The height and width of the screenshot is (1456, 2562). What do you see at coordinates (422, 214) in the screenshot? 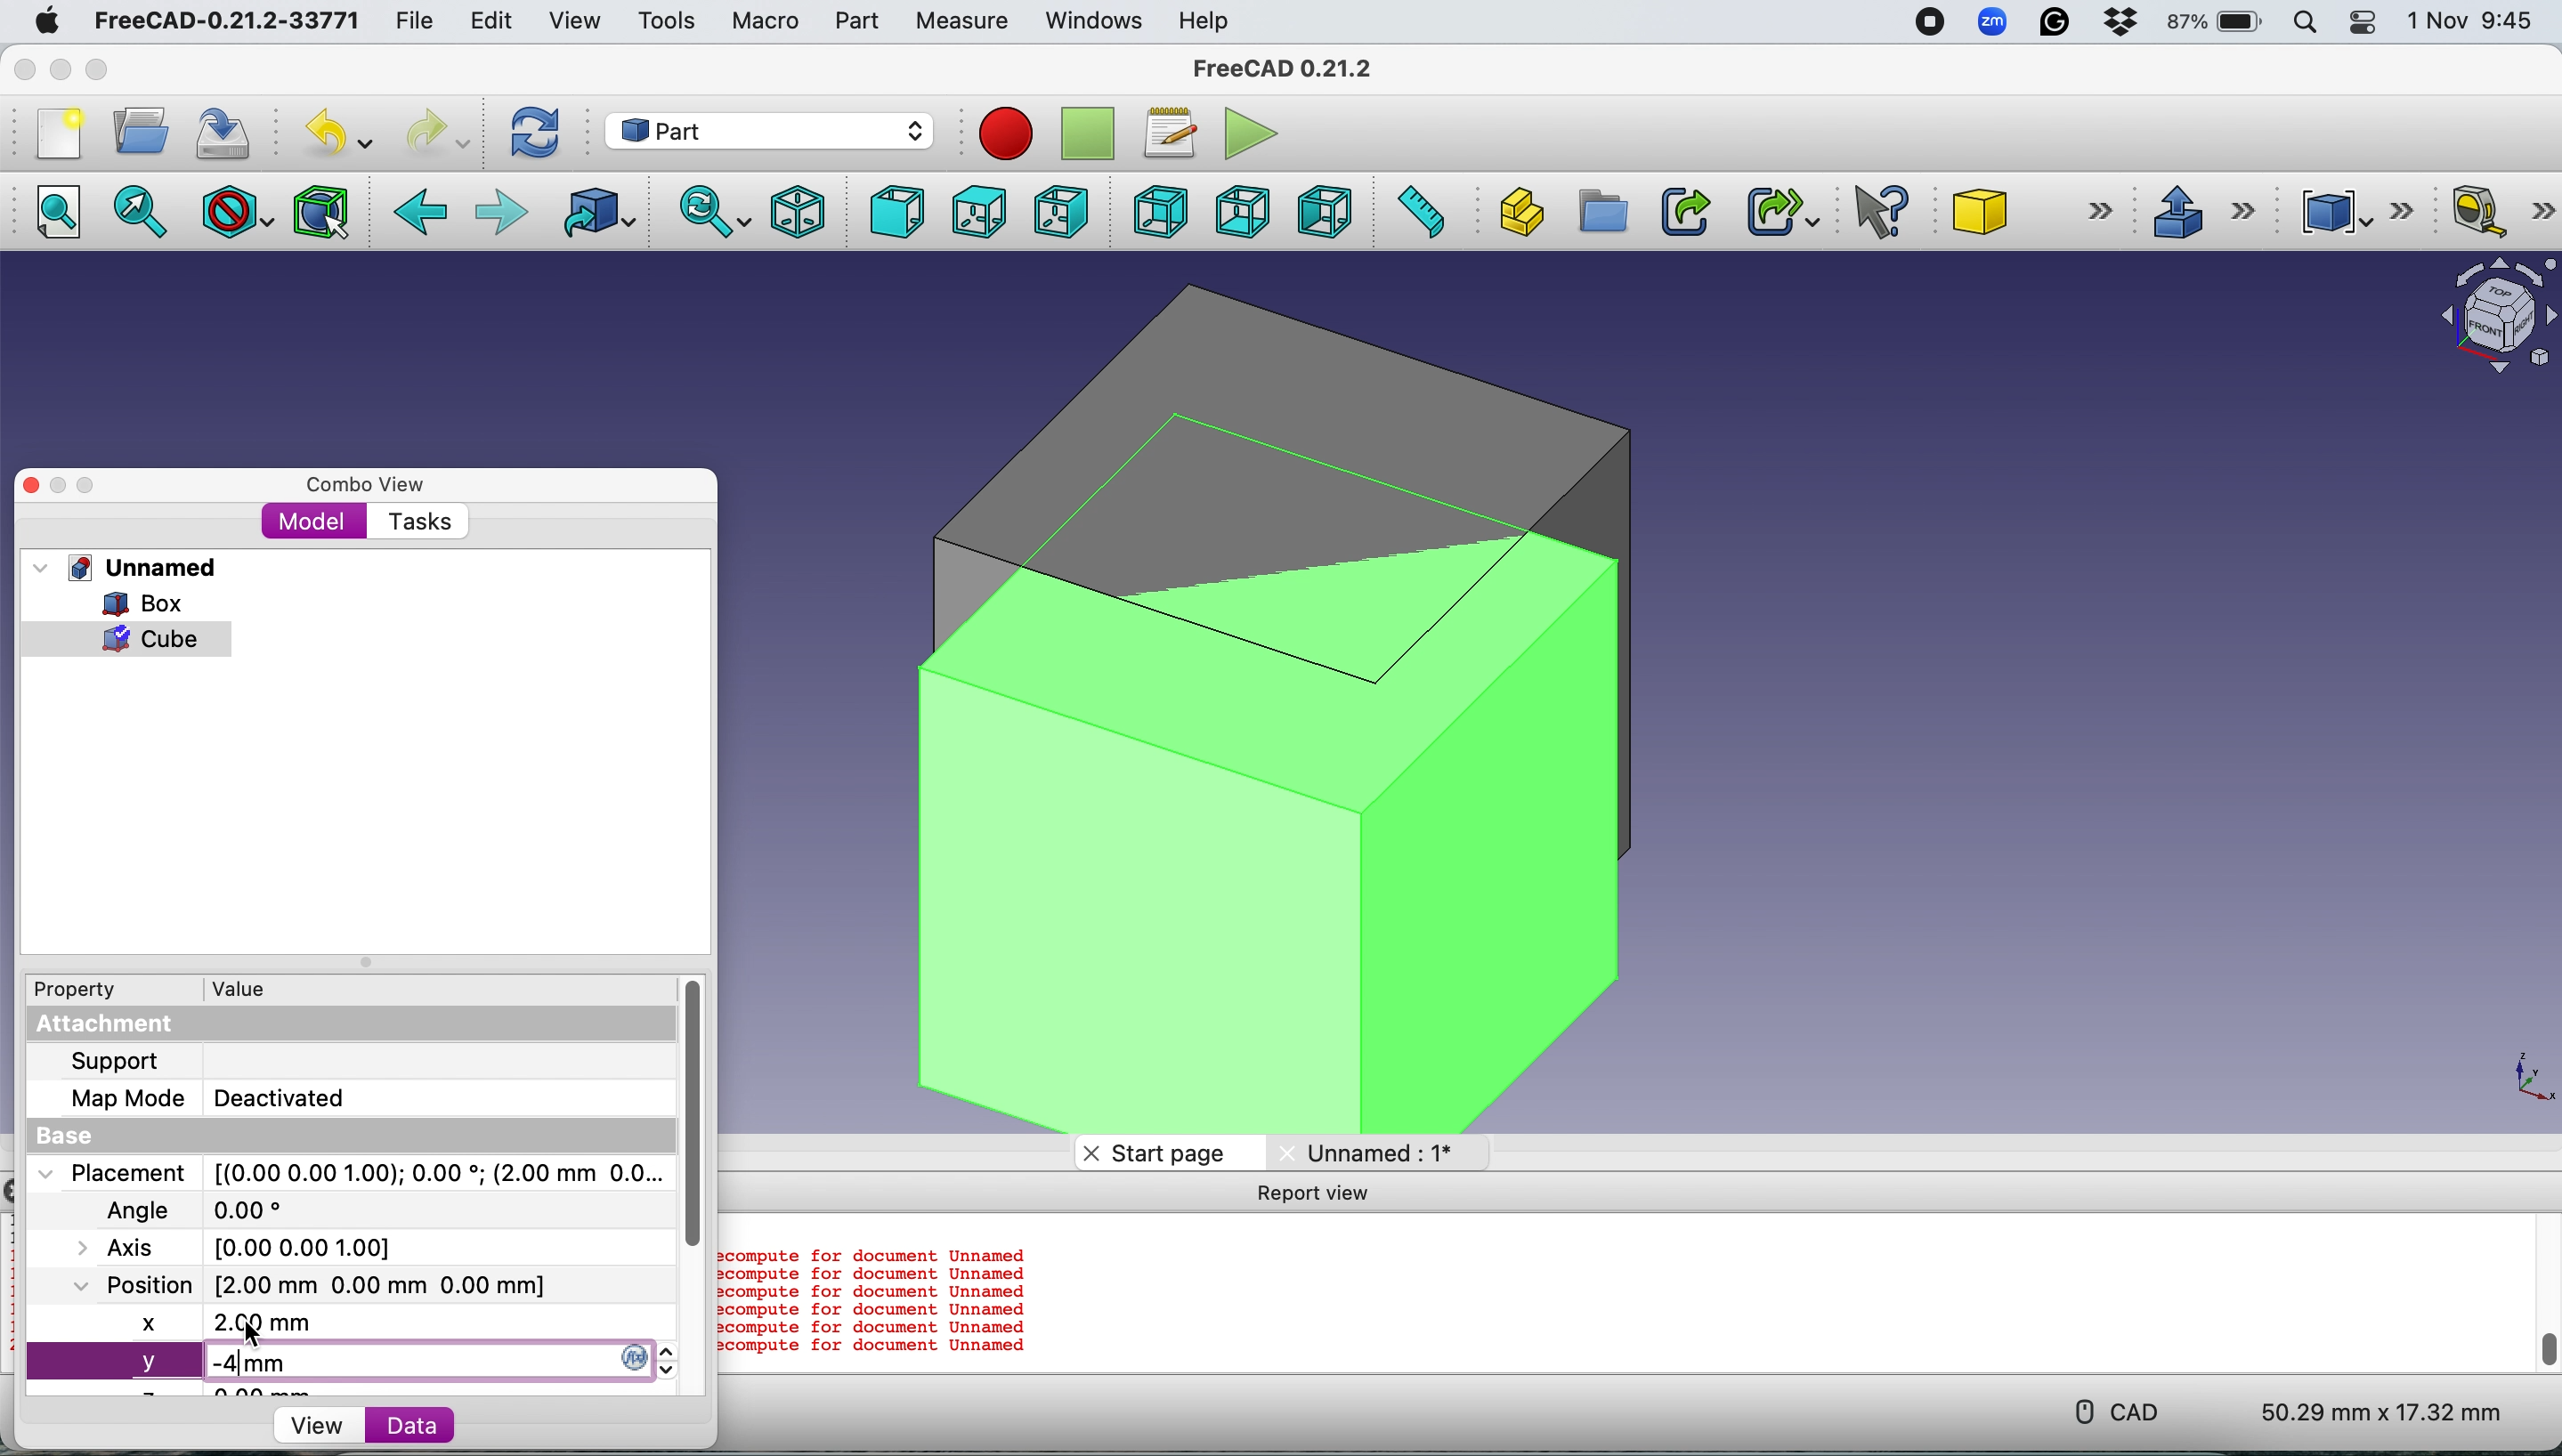
I see `Backward` at bounding box center [422, 214].